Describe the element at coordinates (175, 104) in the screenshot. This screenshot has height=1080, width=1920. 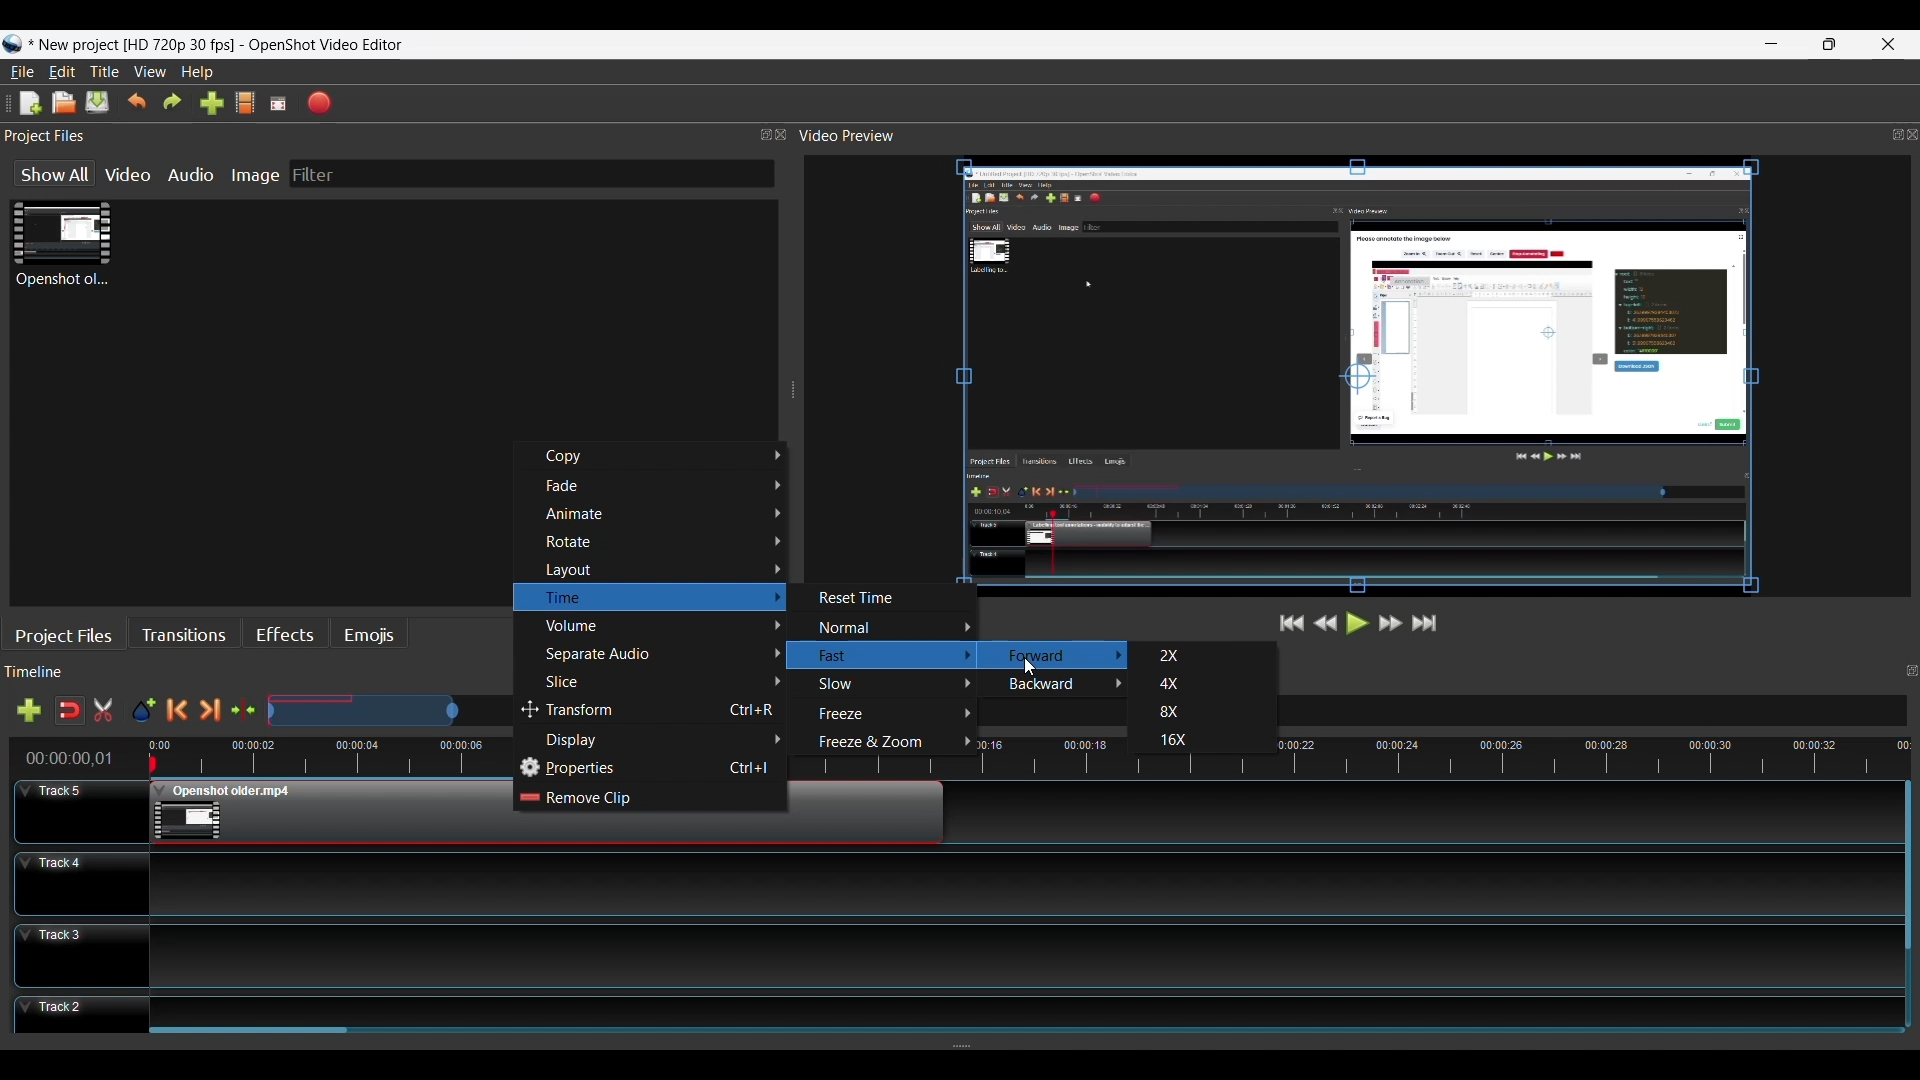
I see `Redo` at that location.